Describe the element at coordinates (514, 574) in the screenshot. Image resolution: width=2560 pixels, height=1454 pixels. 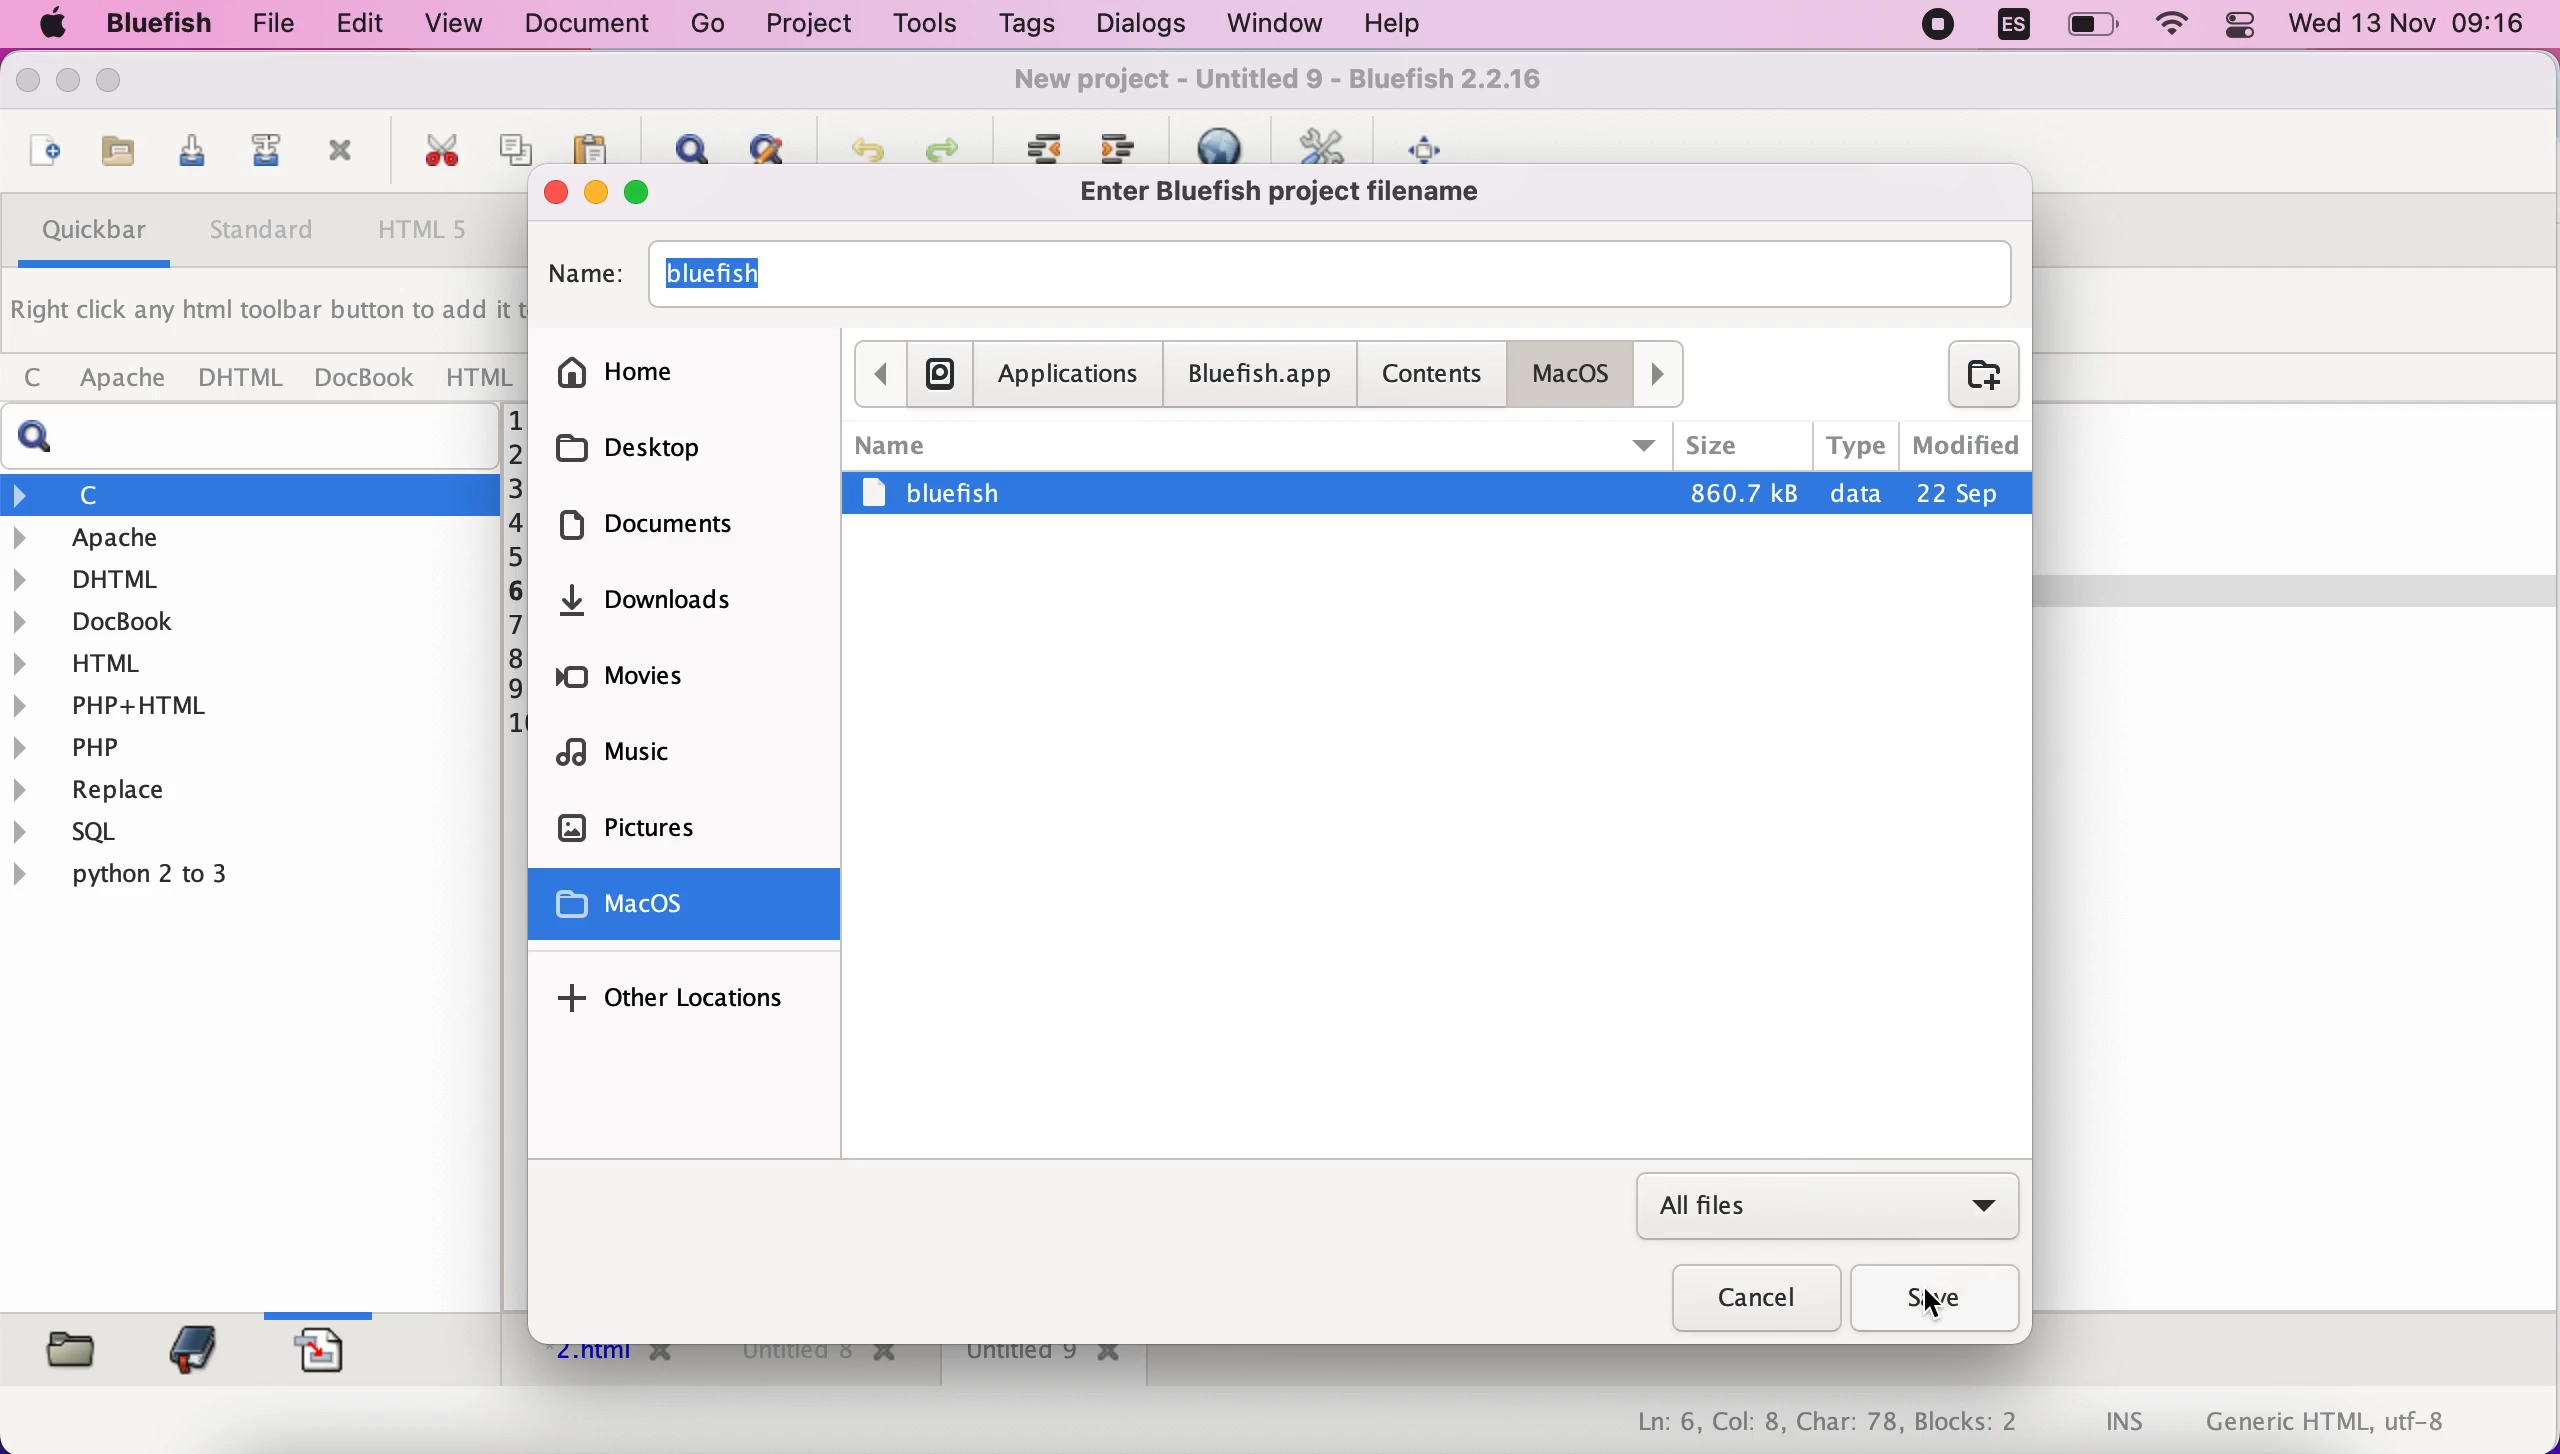
I see `line number` at that location.